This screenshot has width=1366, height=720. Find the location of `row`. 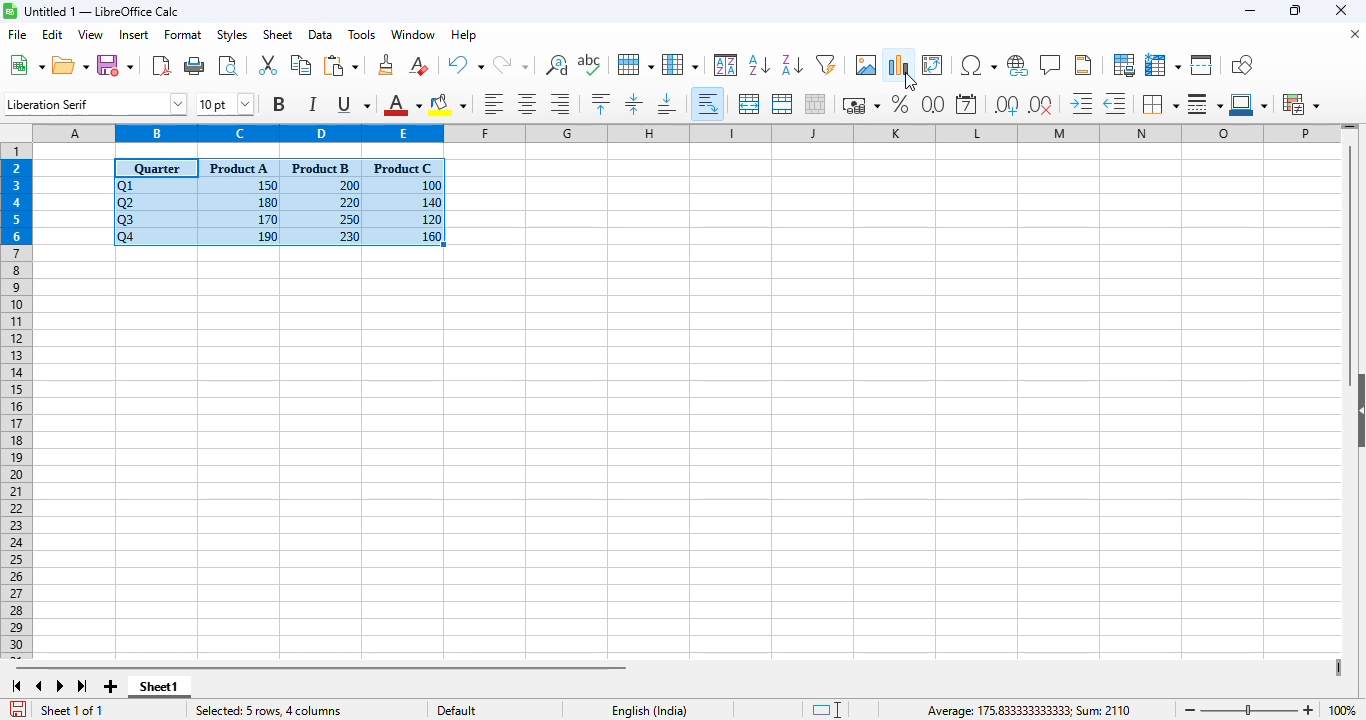

row is located at coordinates (636, 65).